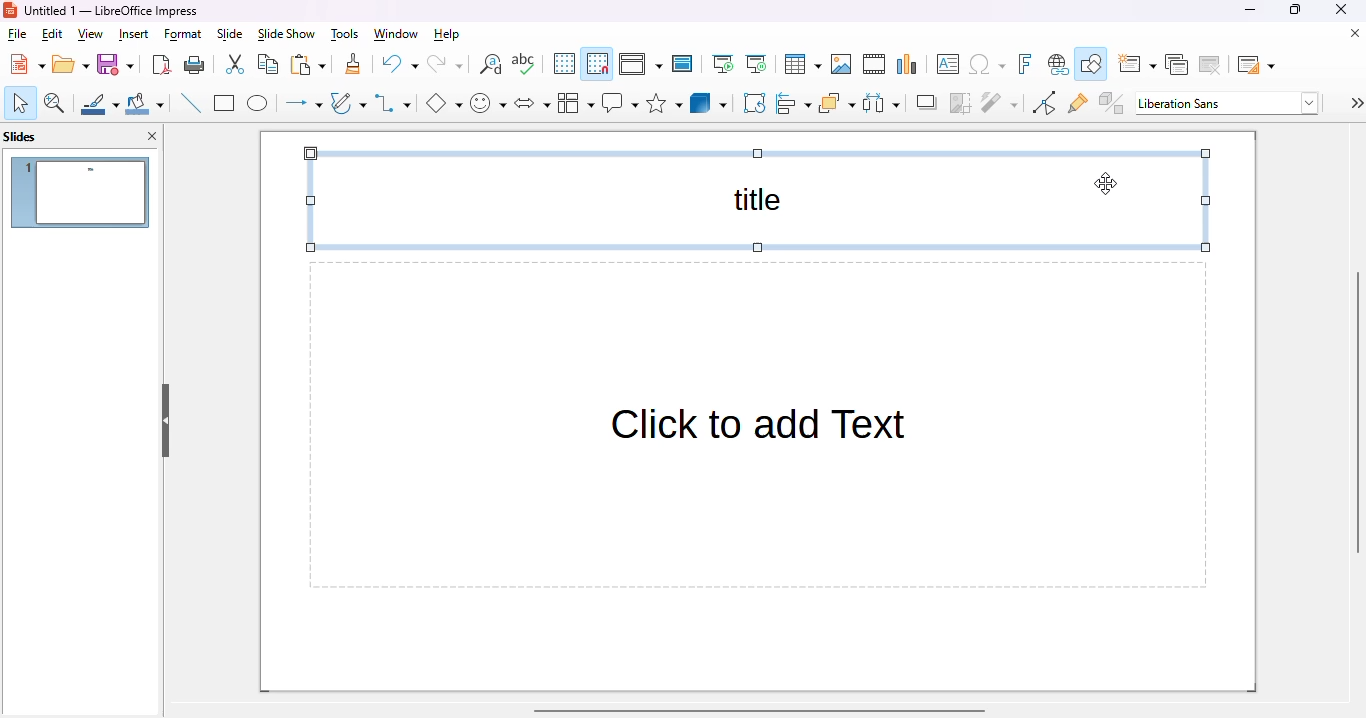 The height and width of the screenshot is (718, 1366). Describe the element at coordinates (575, 103) in the screenshot. I see `flowchart` at that location.